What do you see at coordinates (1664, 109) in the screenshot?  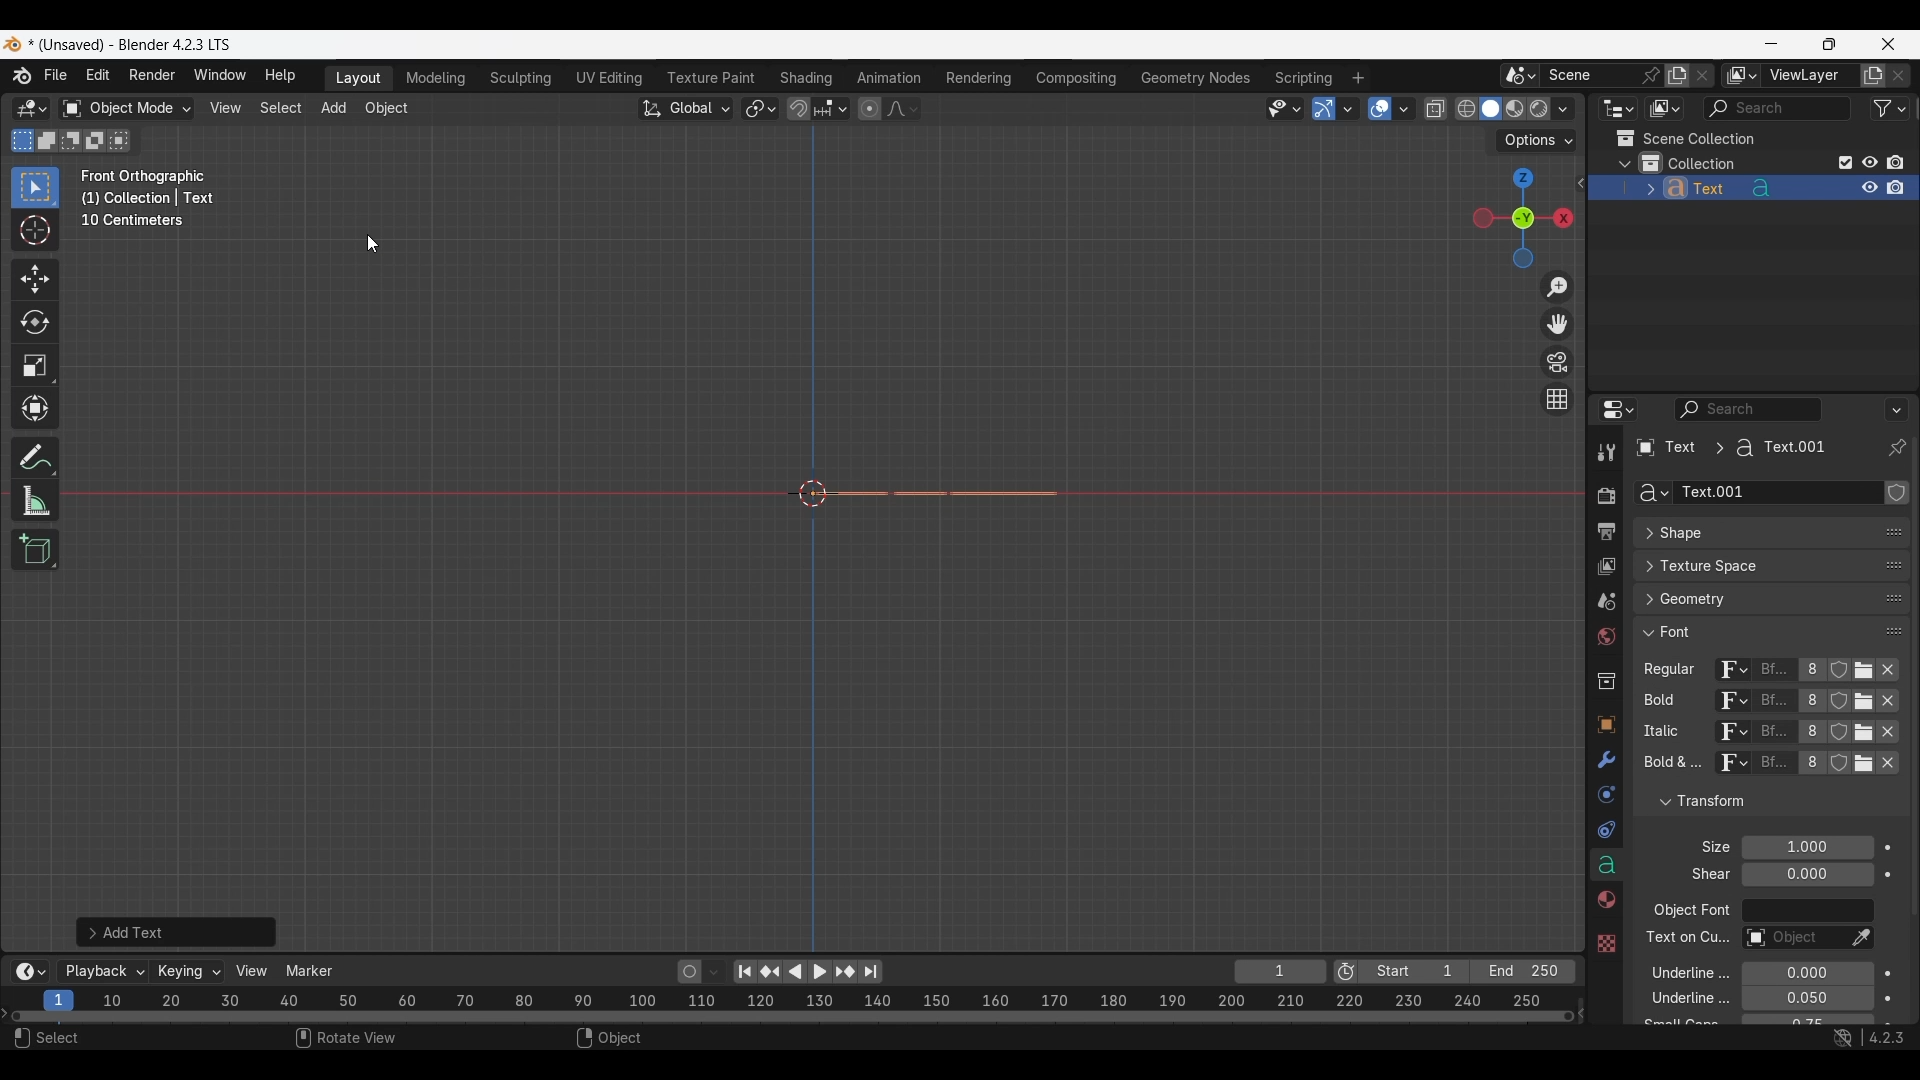 I see `Display mode` at bounding box center [1664, 109].